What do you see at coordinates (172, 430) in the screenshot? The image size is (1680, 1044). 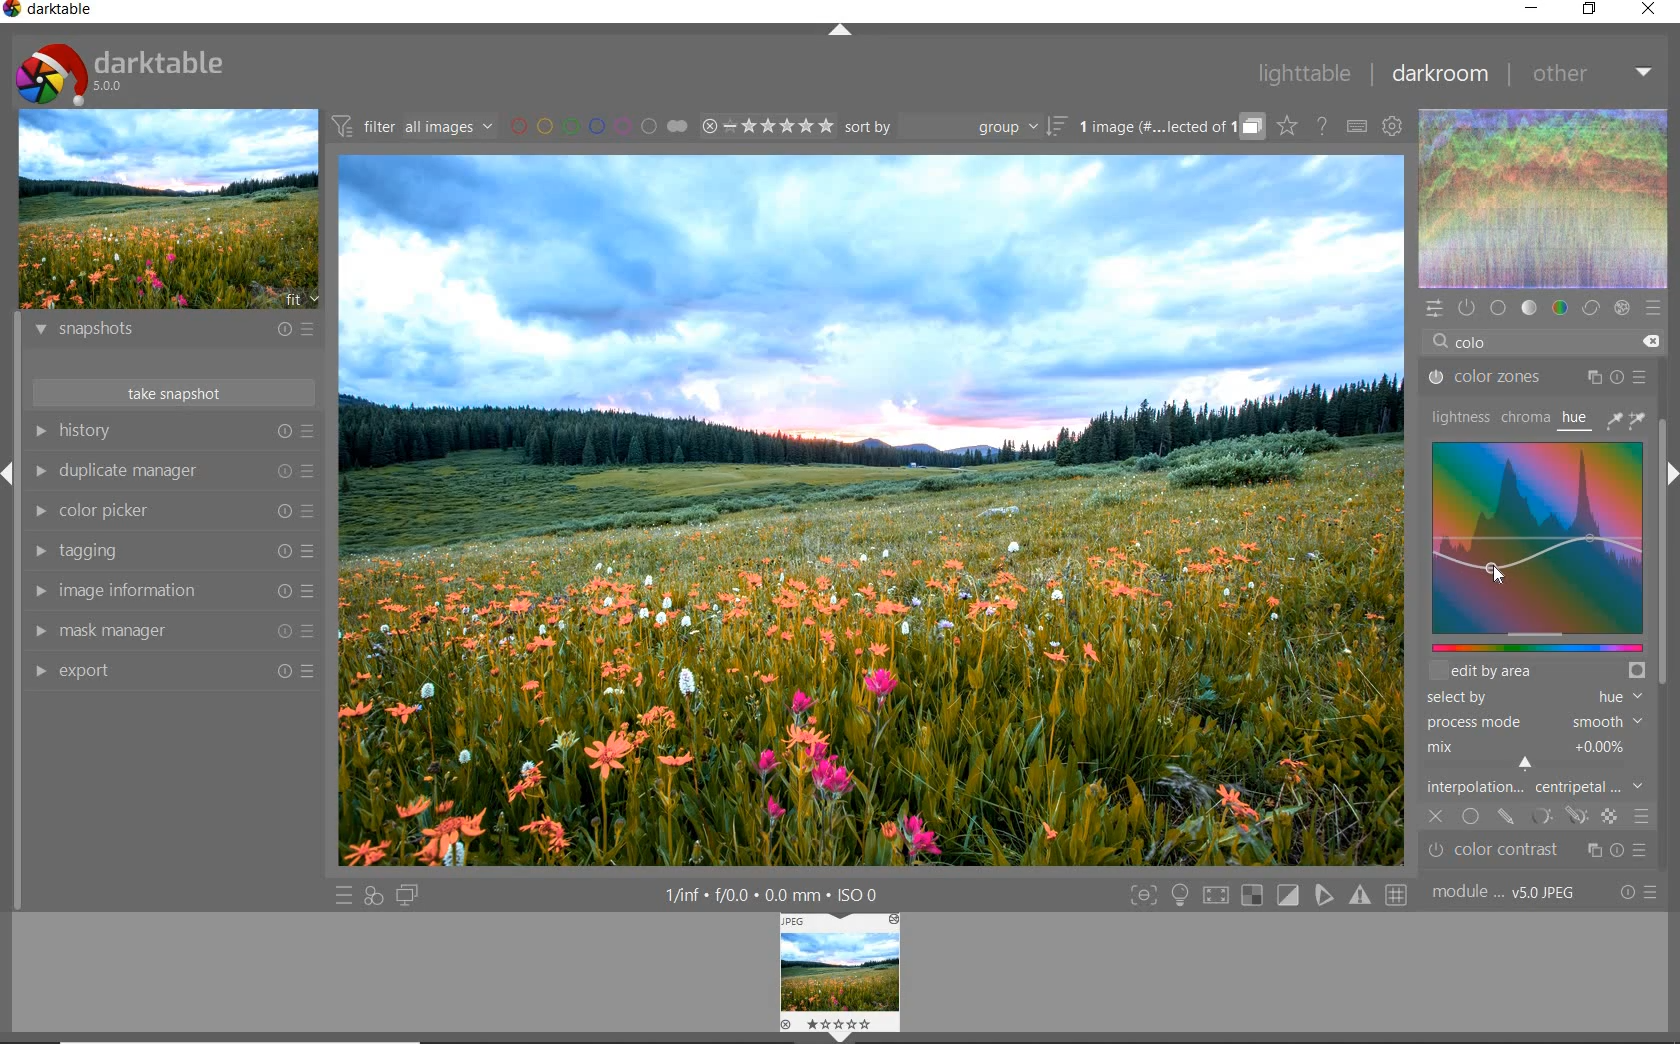 I see `history` at bounding box center [172, 430].